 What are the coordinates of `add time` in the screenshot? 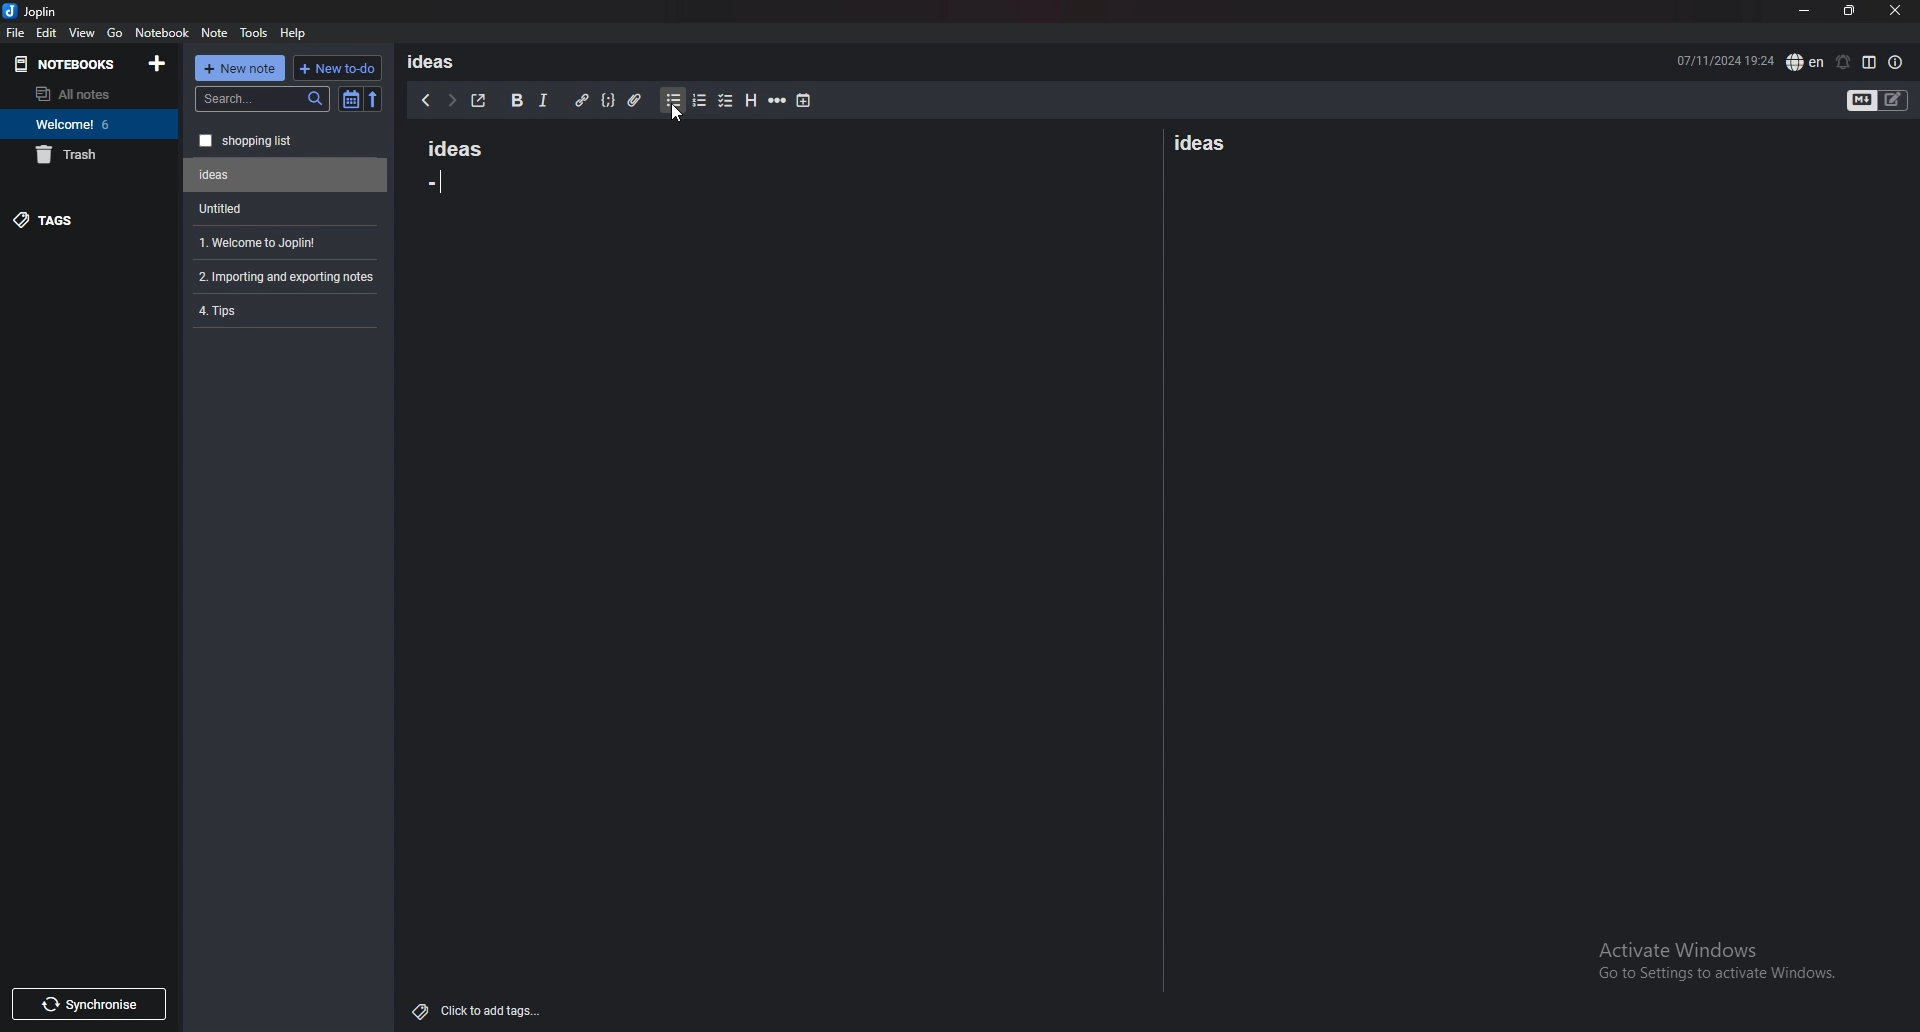 It's located at (805, 100).